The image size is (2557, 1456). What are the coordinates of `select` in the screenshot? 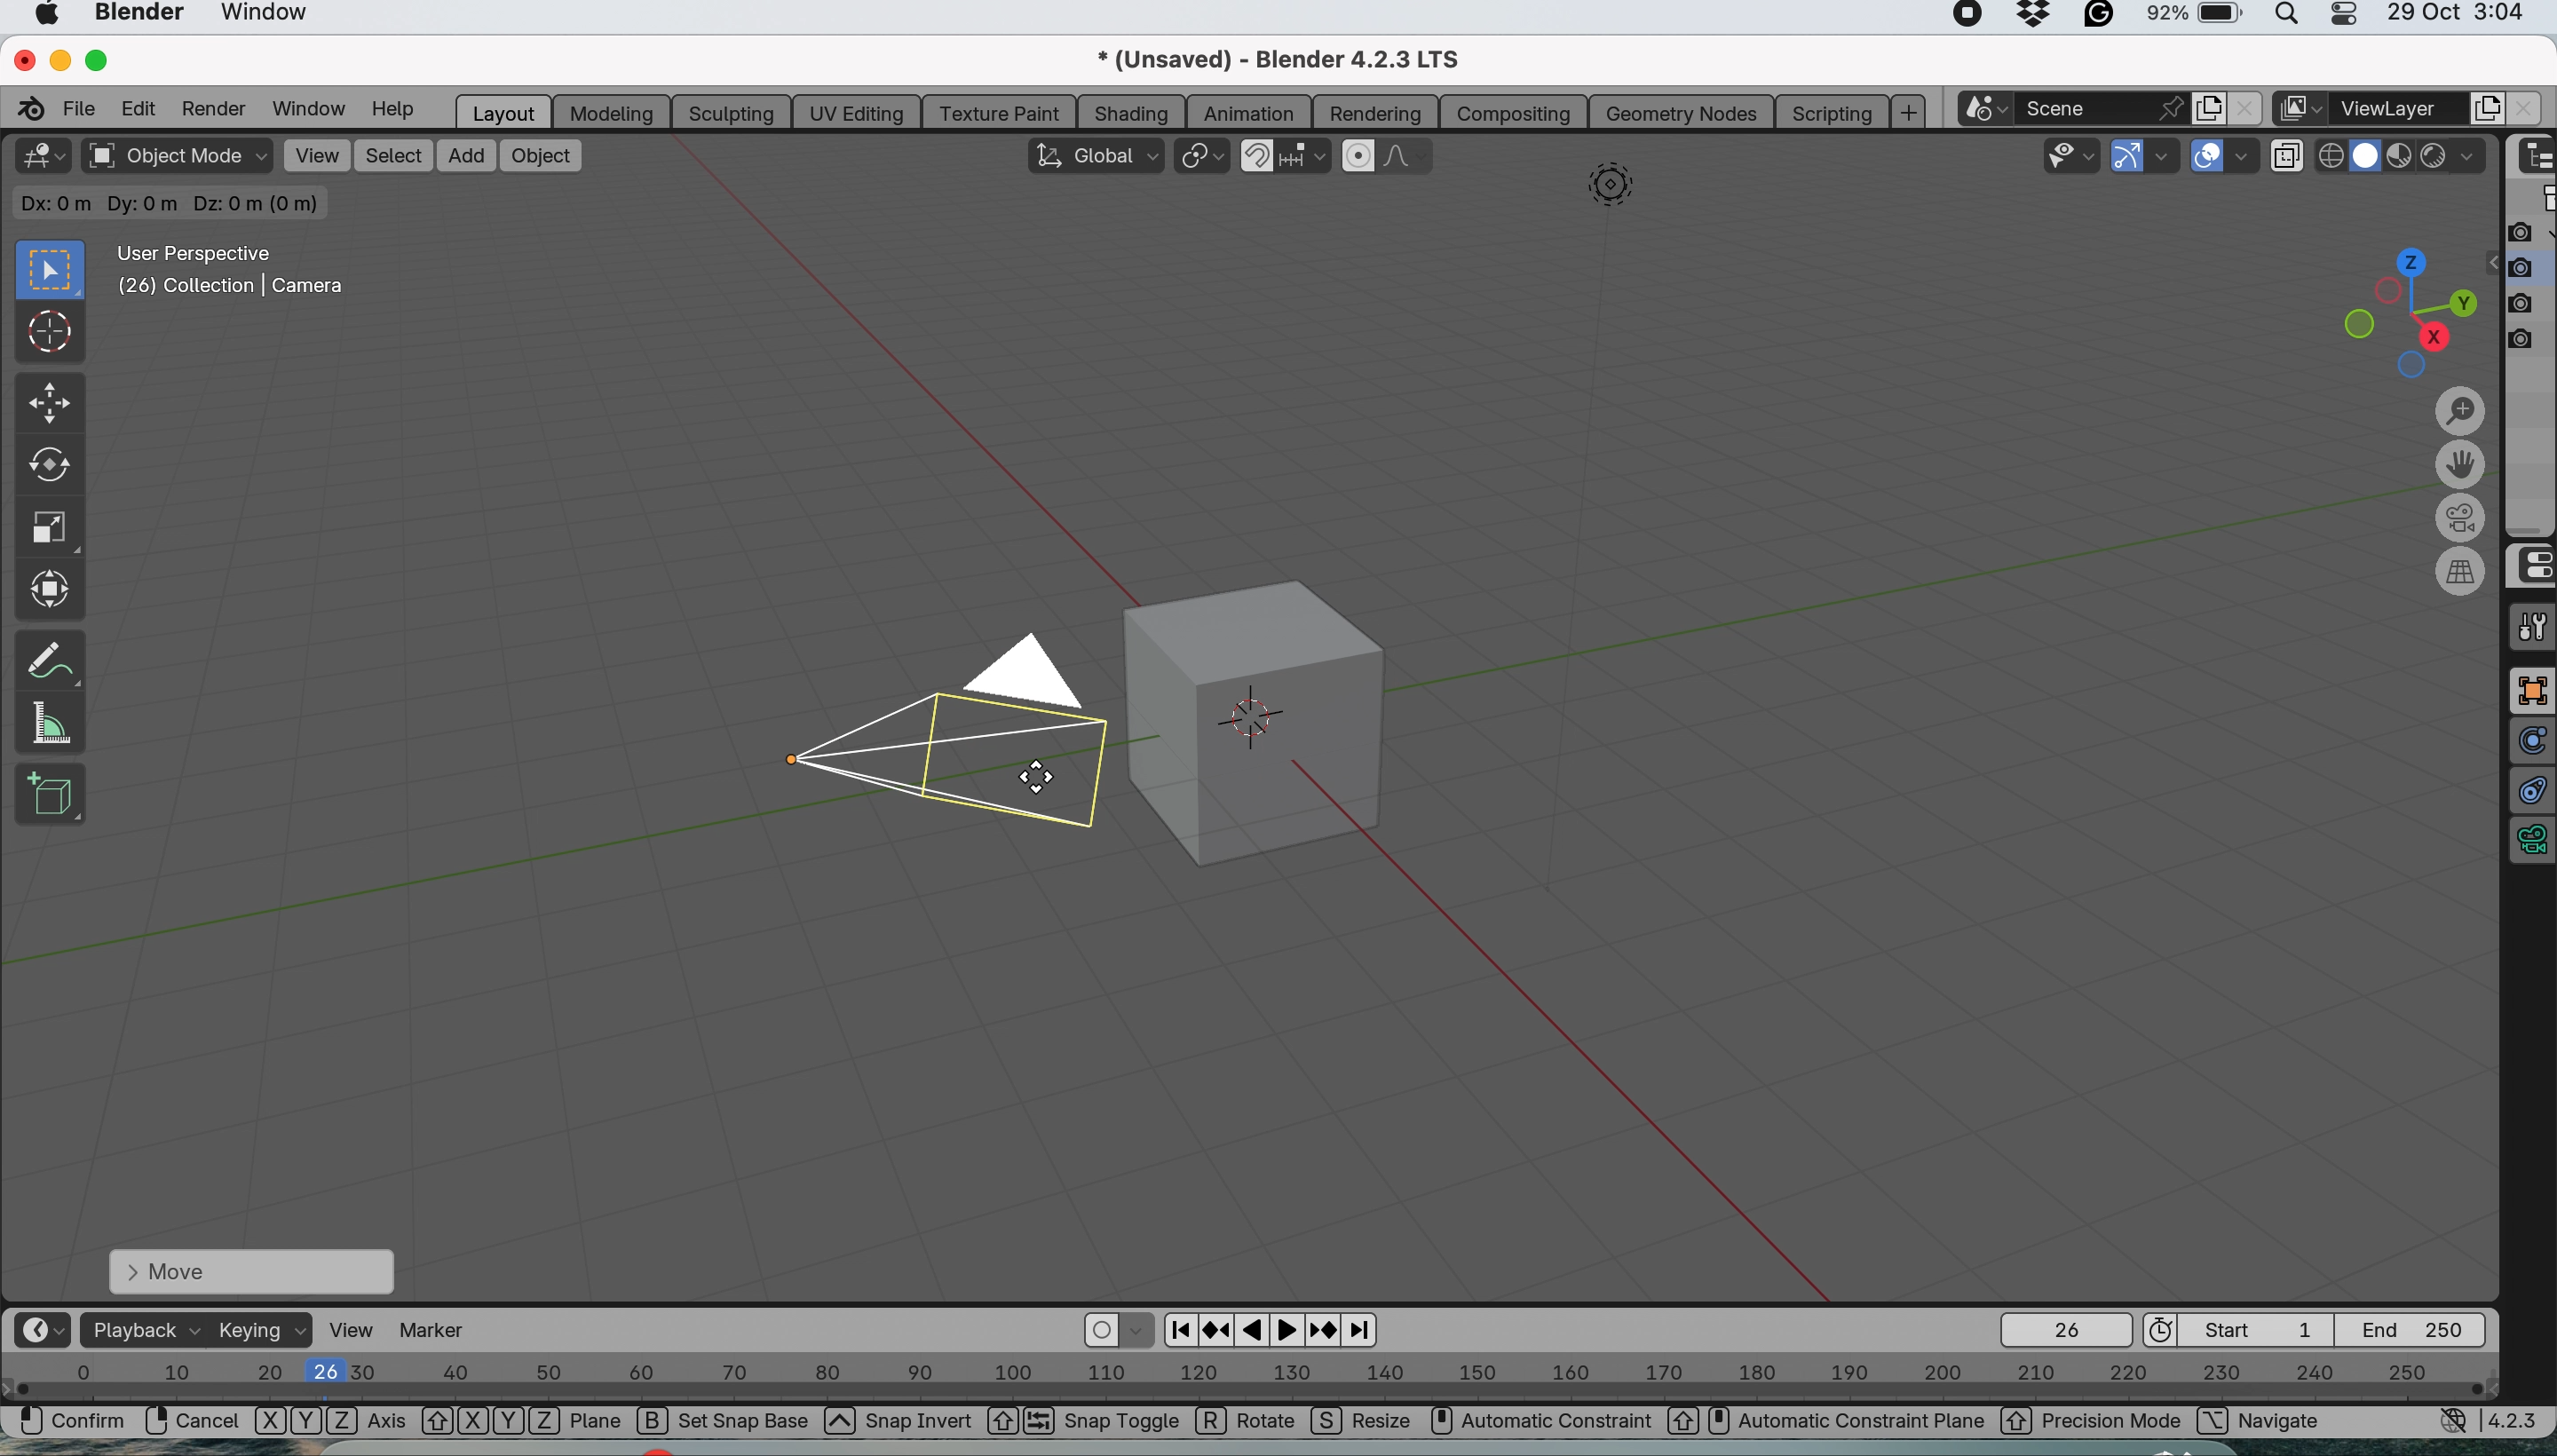 It's located at (394, 157).